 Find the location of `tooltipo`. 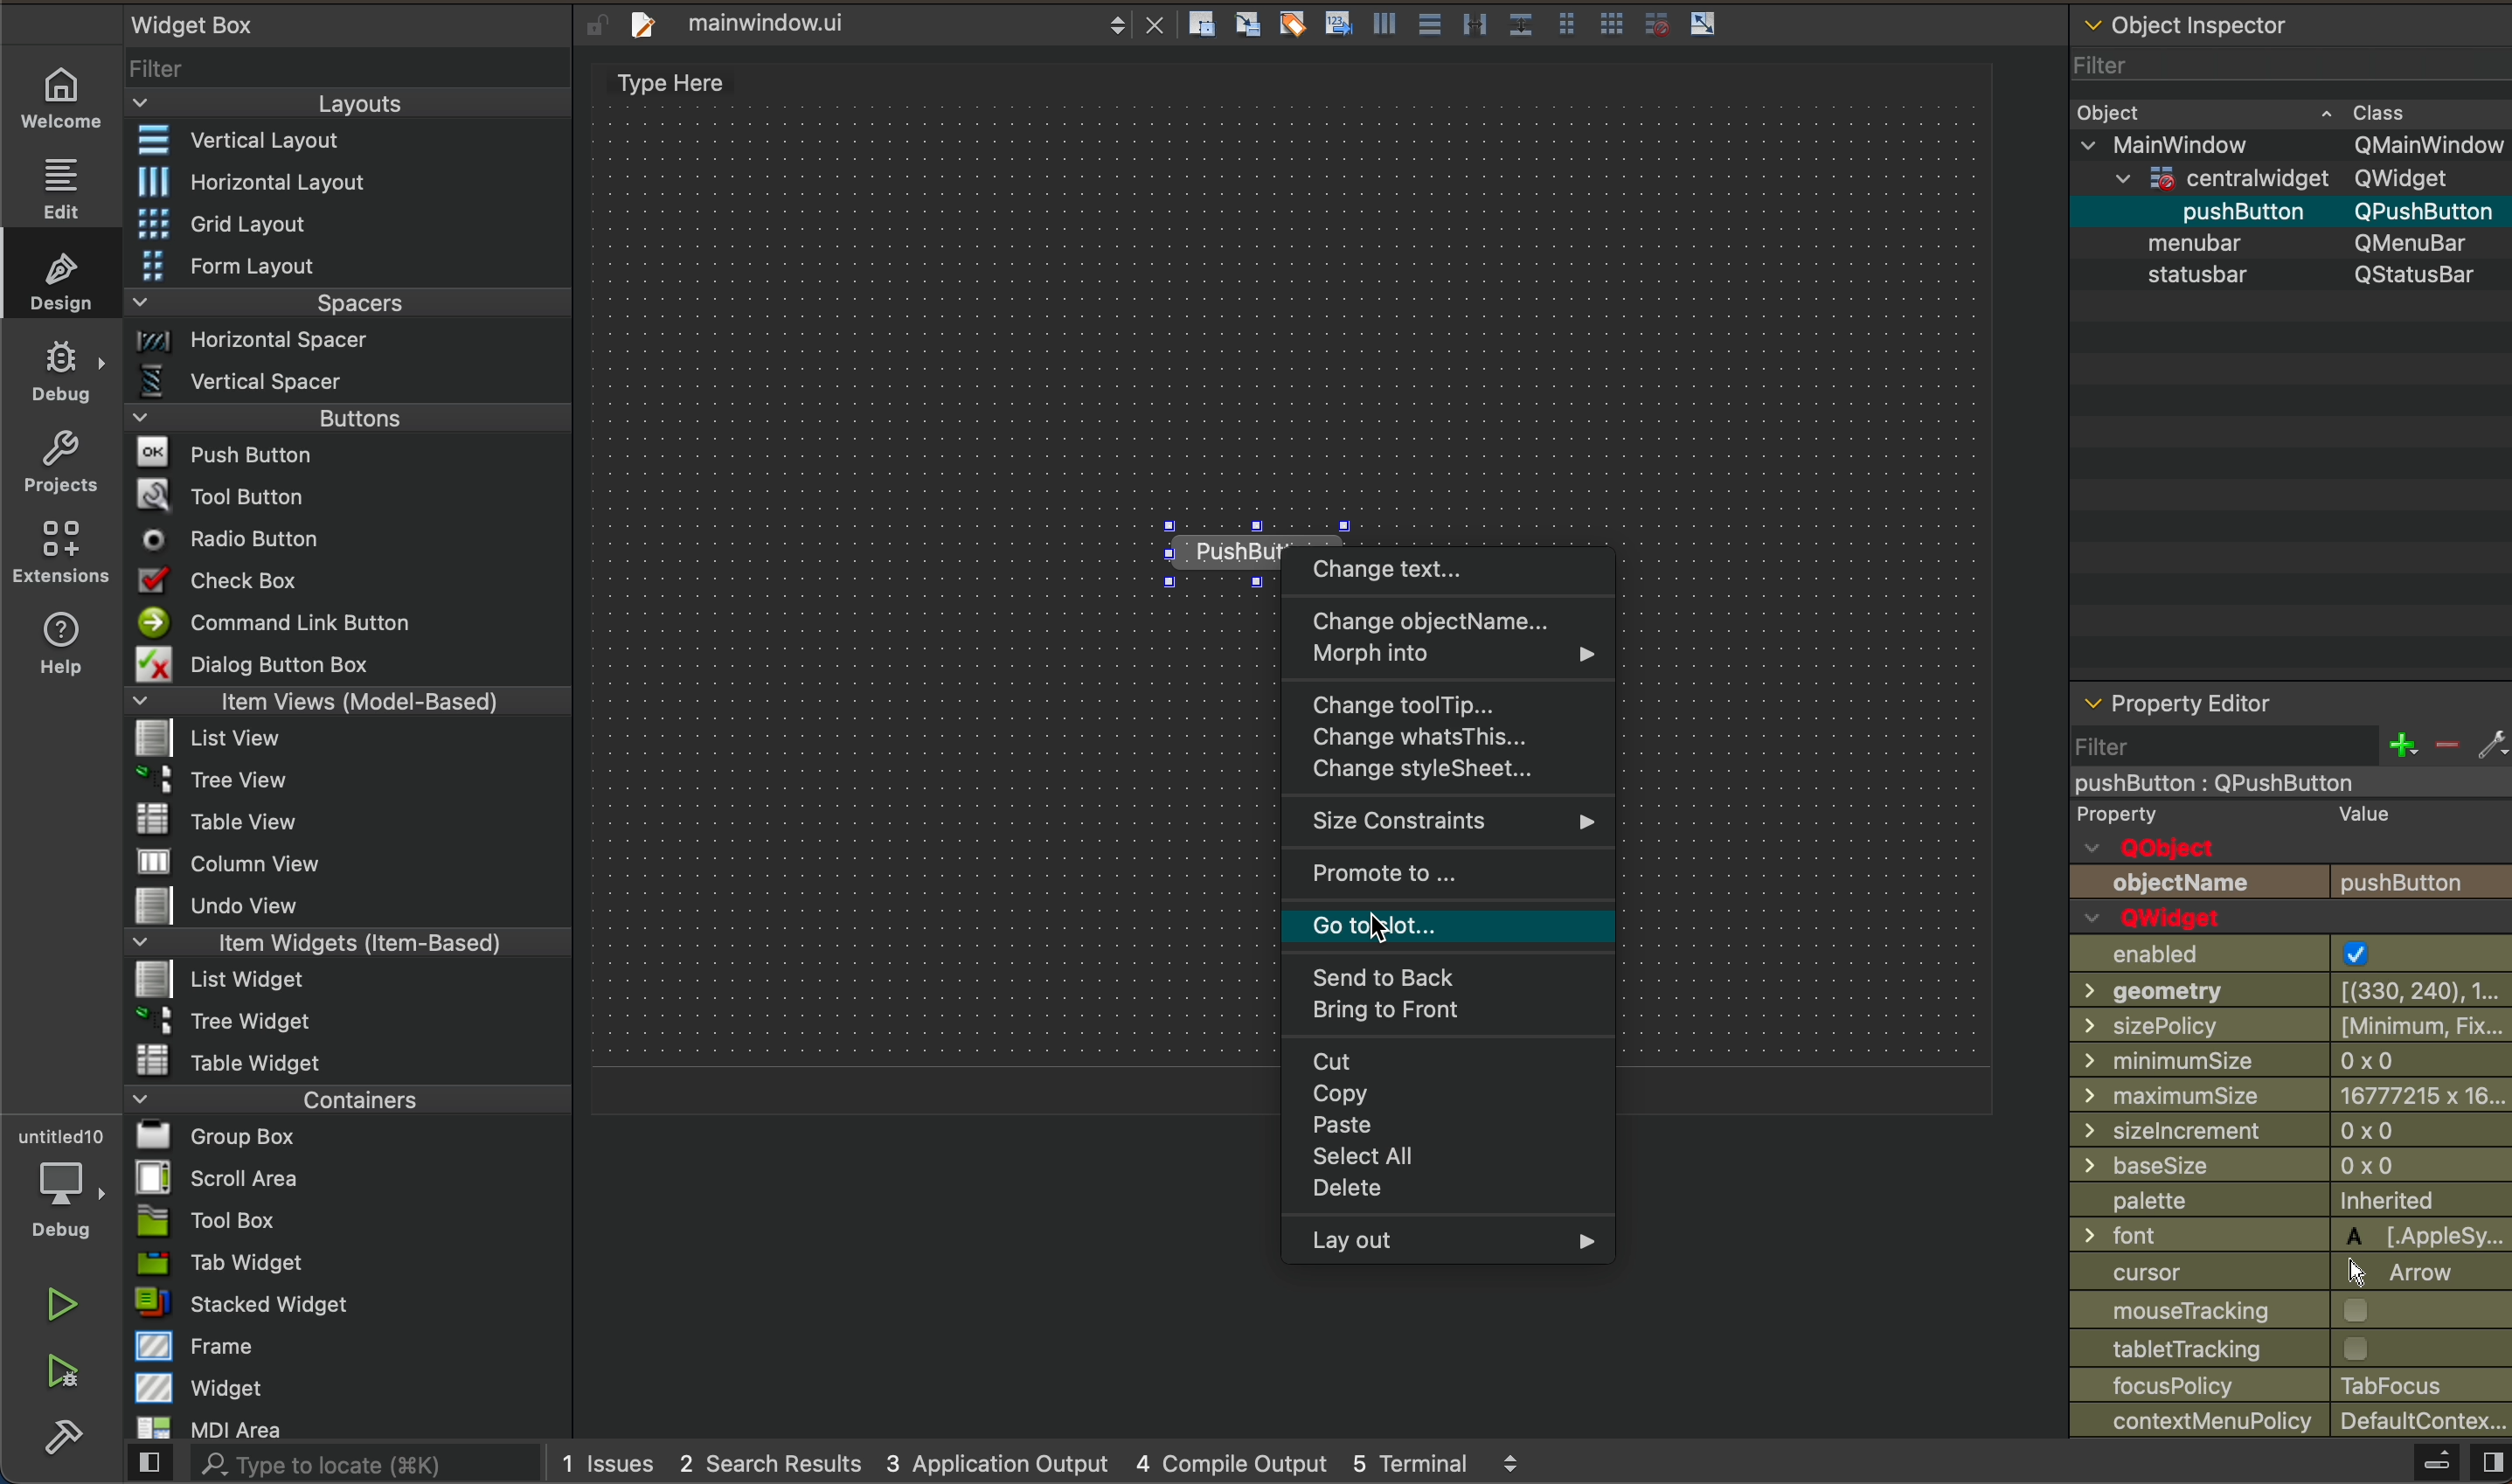

tooltipo is located at coordinates (1456, 704).